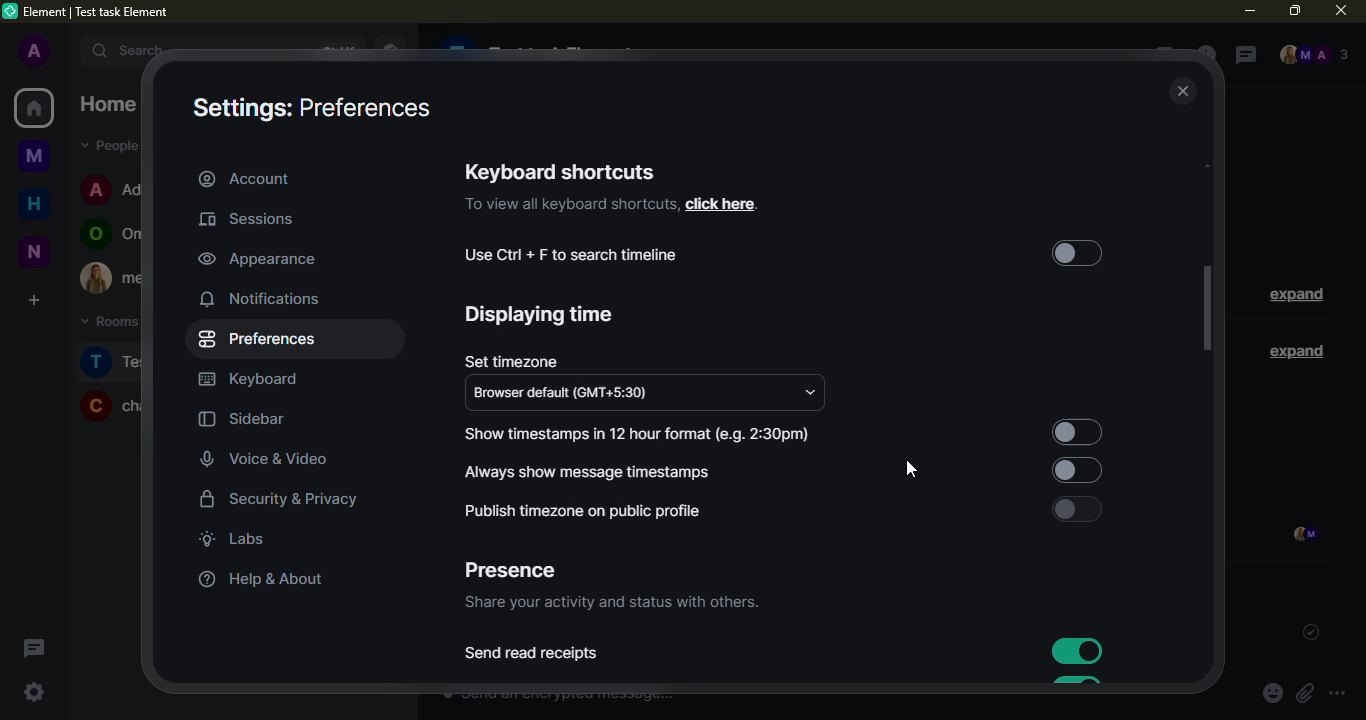 The image size is (1366, 720). What do you see at coordinates (68, 50) in the screenshot?
I see `expand` at bounding box center [68, 50].